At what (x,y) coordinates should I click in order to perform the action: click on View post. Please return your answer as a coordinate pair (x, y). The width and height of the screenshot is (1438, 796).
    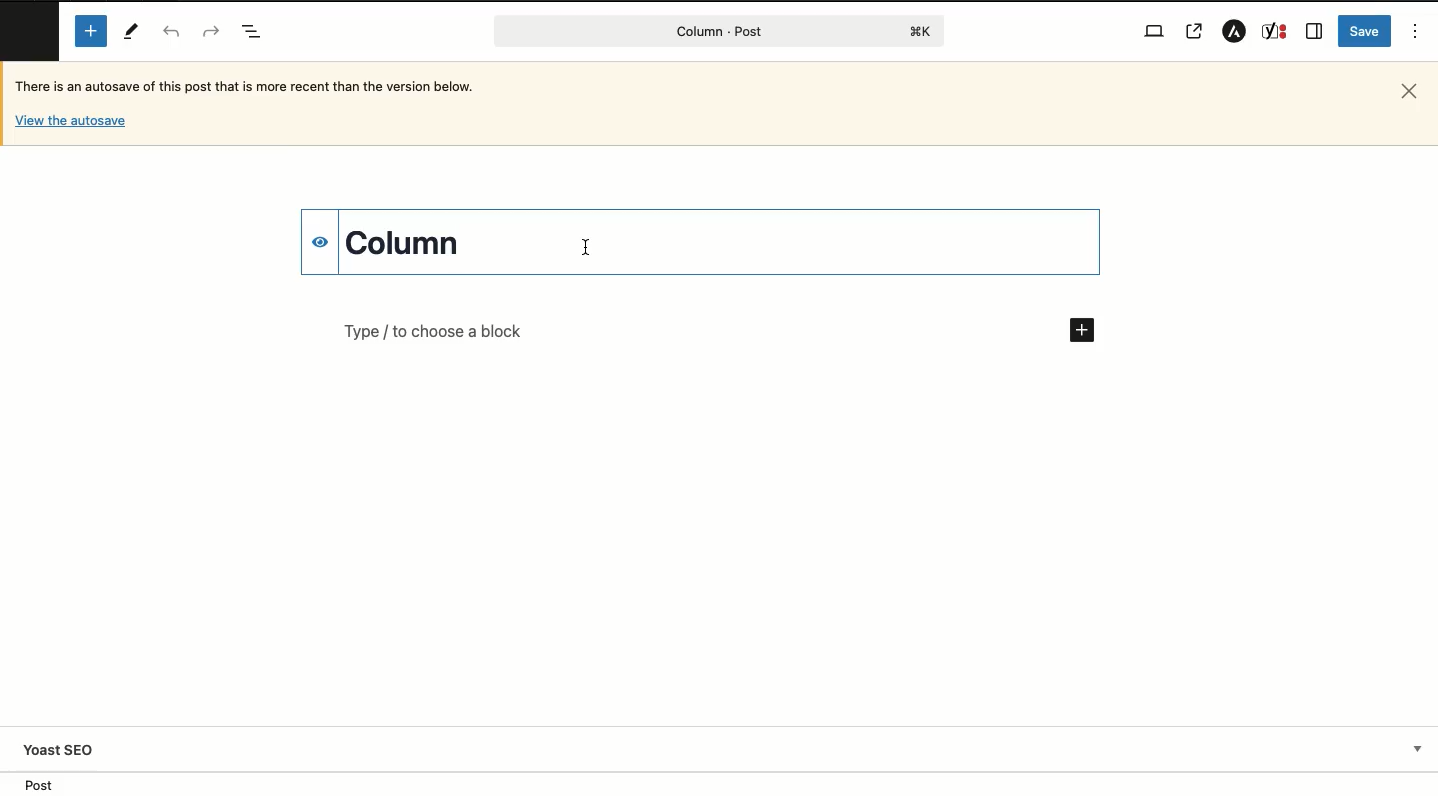
    Looking at the image, I should click on (1195, 33).